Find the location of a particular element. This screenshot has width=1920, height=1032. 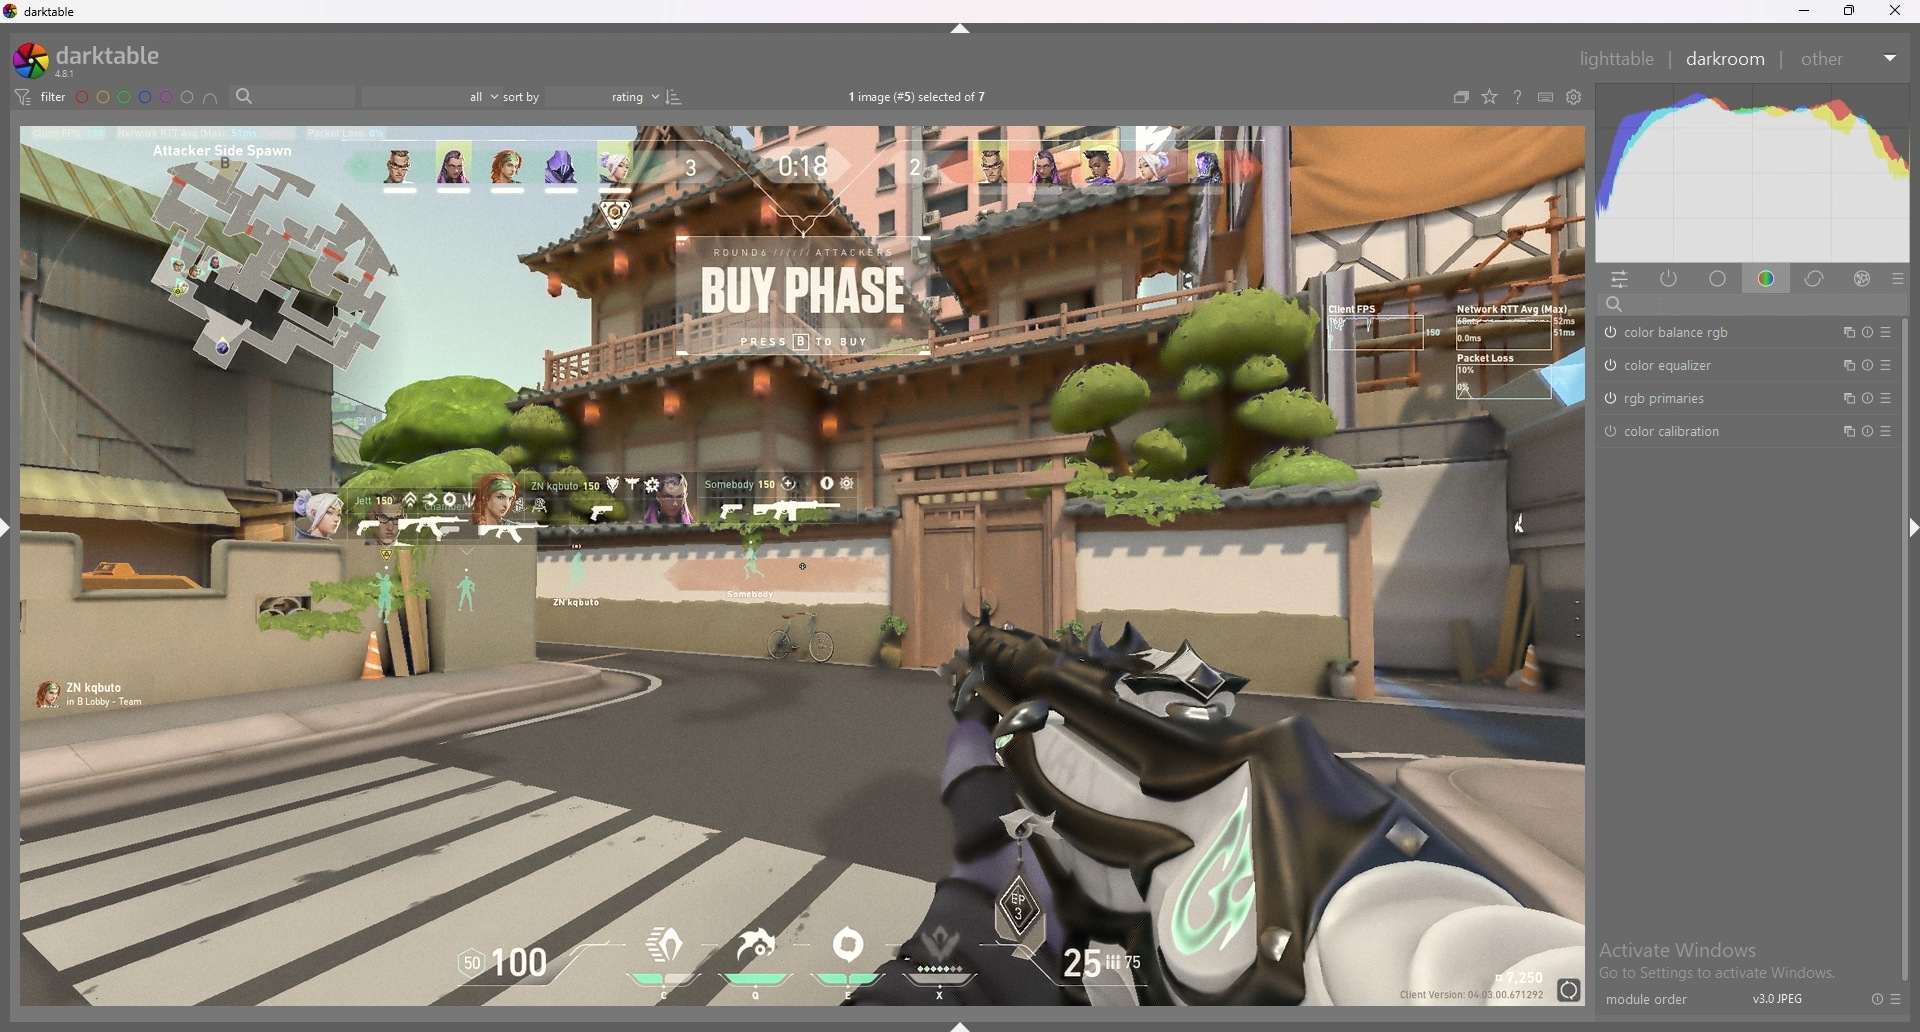

rgb primaries is located at coordinates (1690, 399).